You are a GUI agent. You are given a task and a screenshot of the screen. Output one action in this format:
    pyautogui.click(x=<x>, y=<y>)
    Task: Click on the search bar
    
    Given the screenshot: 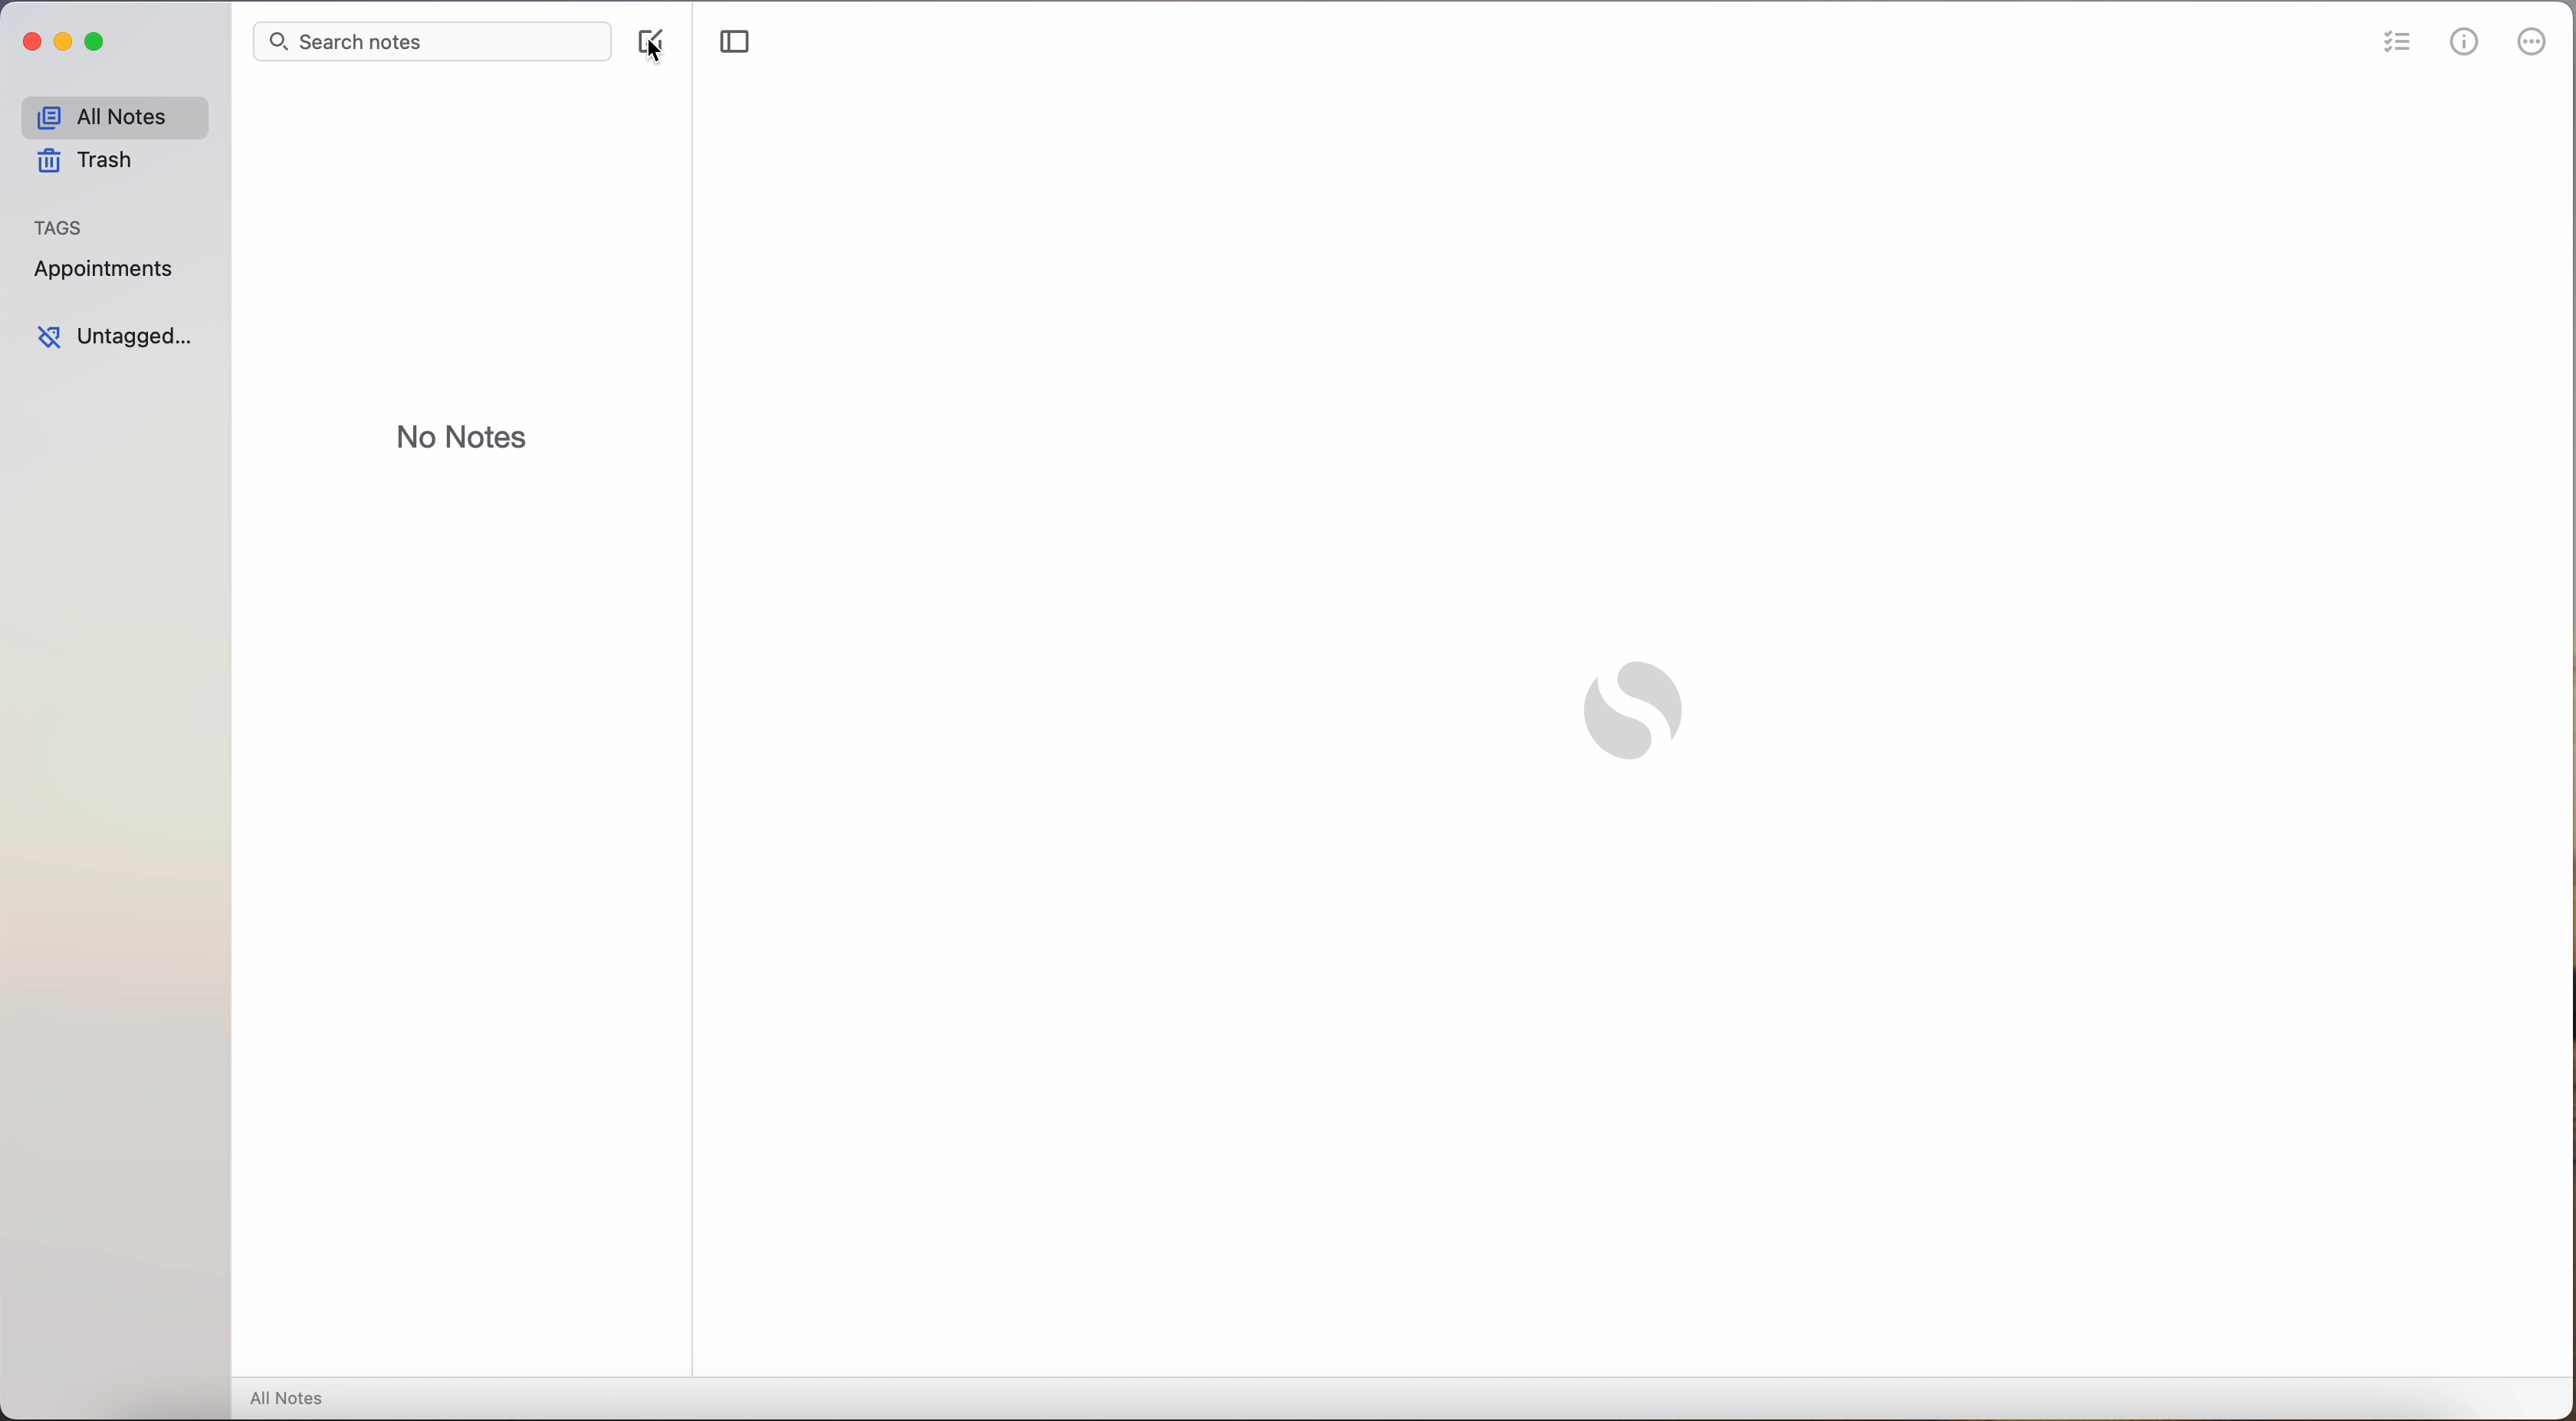 What is the action you would take?
    pyautogui.click(x=430, y=44)
    